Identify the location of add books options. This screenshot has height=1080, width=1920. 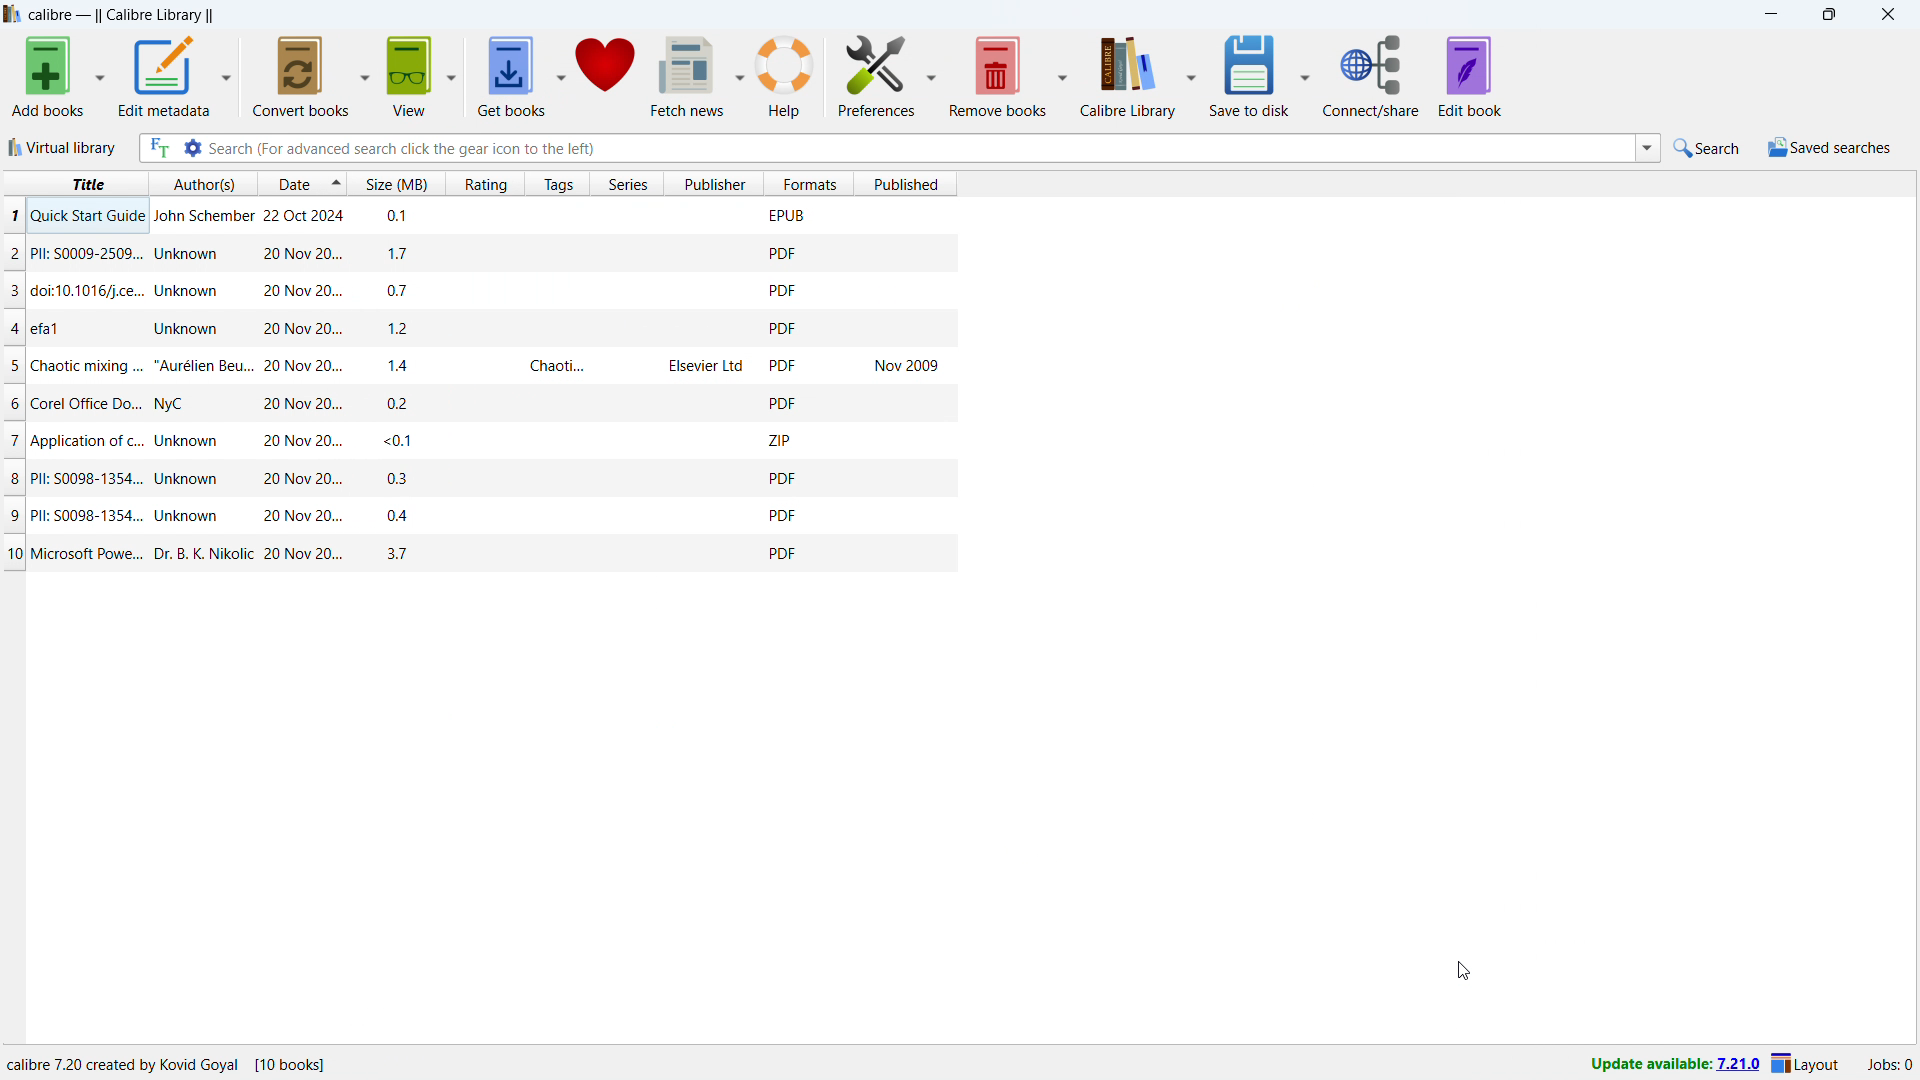
(100, 75).